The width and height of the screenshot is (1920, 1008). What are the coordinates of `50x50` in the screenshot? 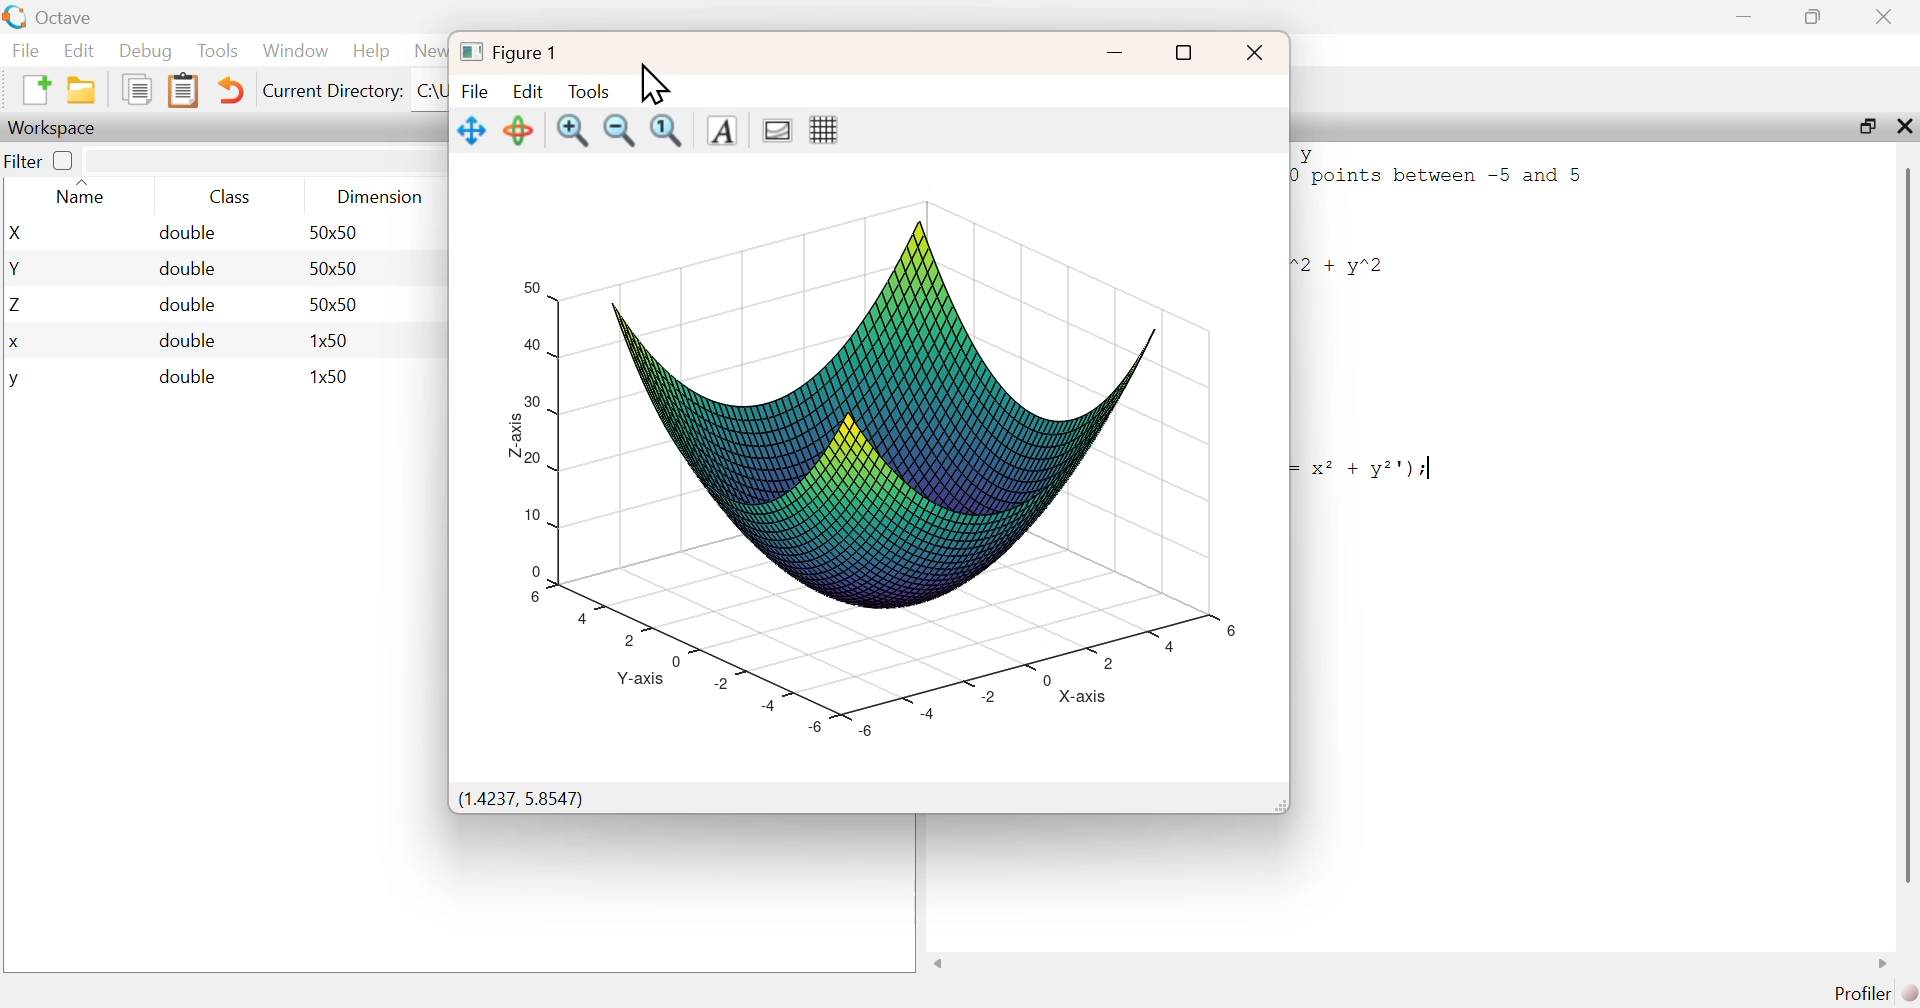 It's located at (335, 304).